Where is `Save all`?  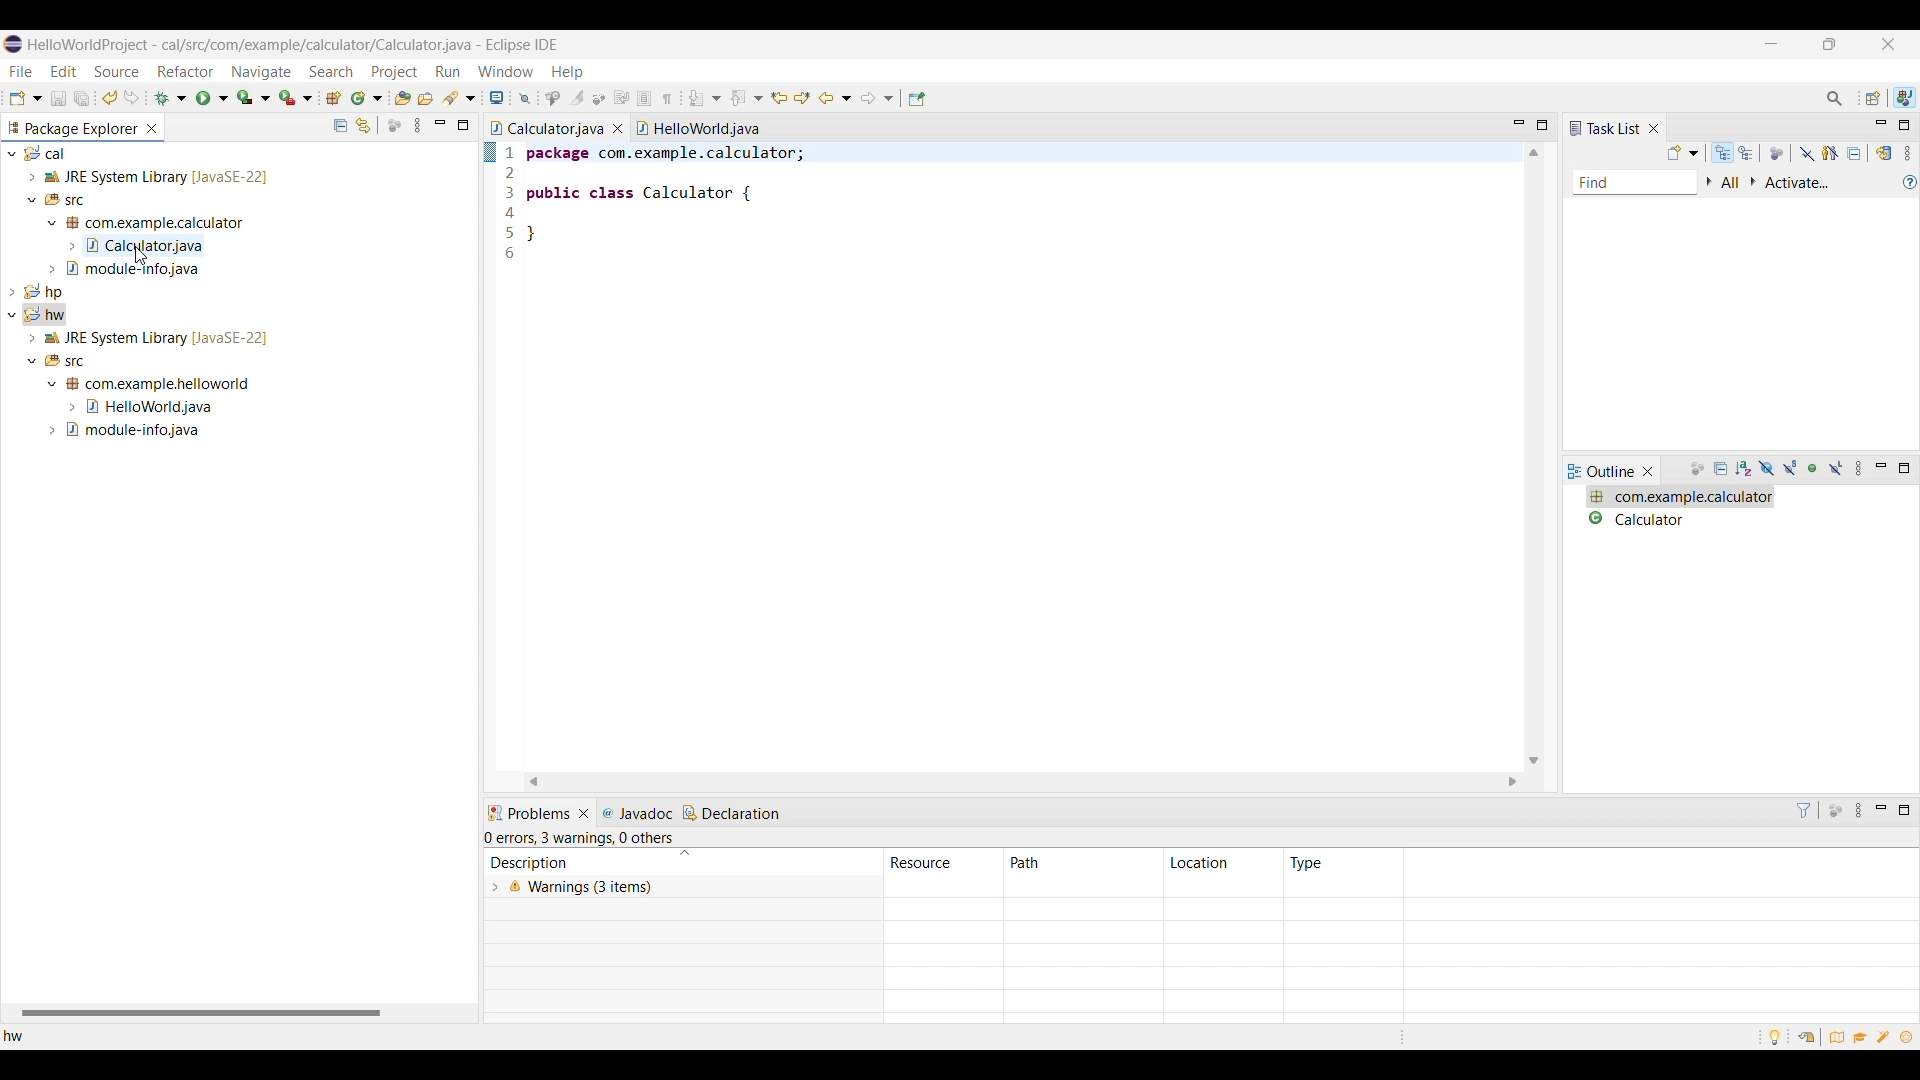
Save all is located at coordinates (82, 99).